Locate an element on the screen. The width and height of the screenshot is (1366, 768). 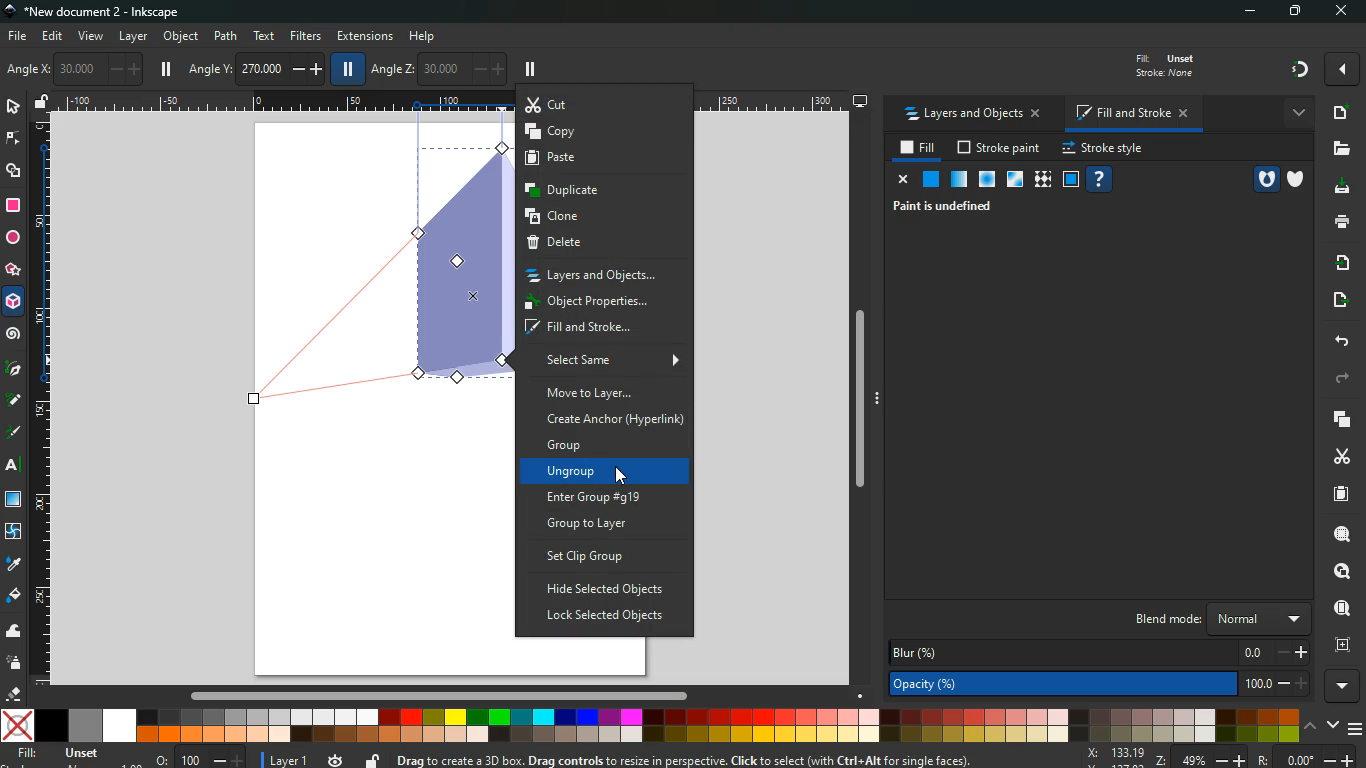
create anchor is located at coordinates (613, 420).